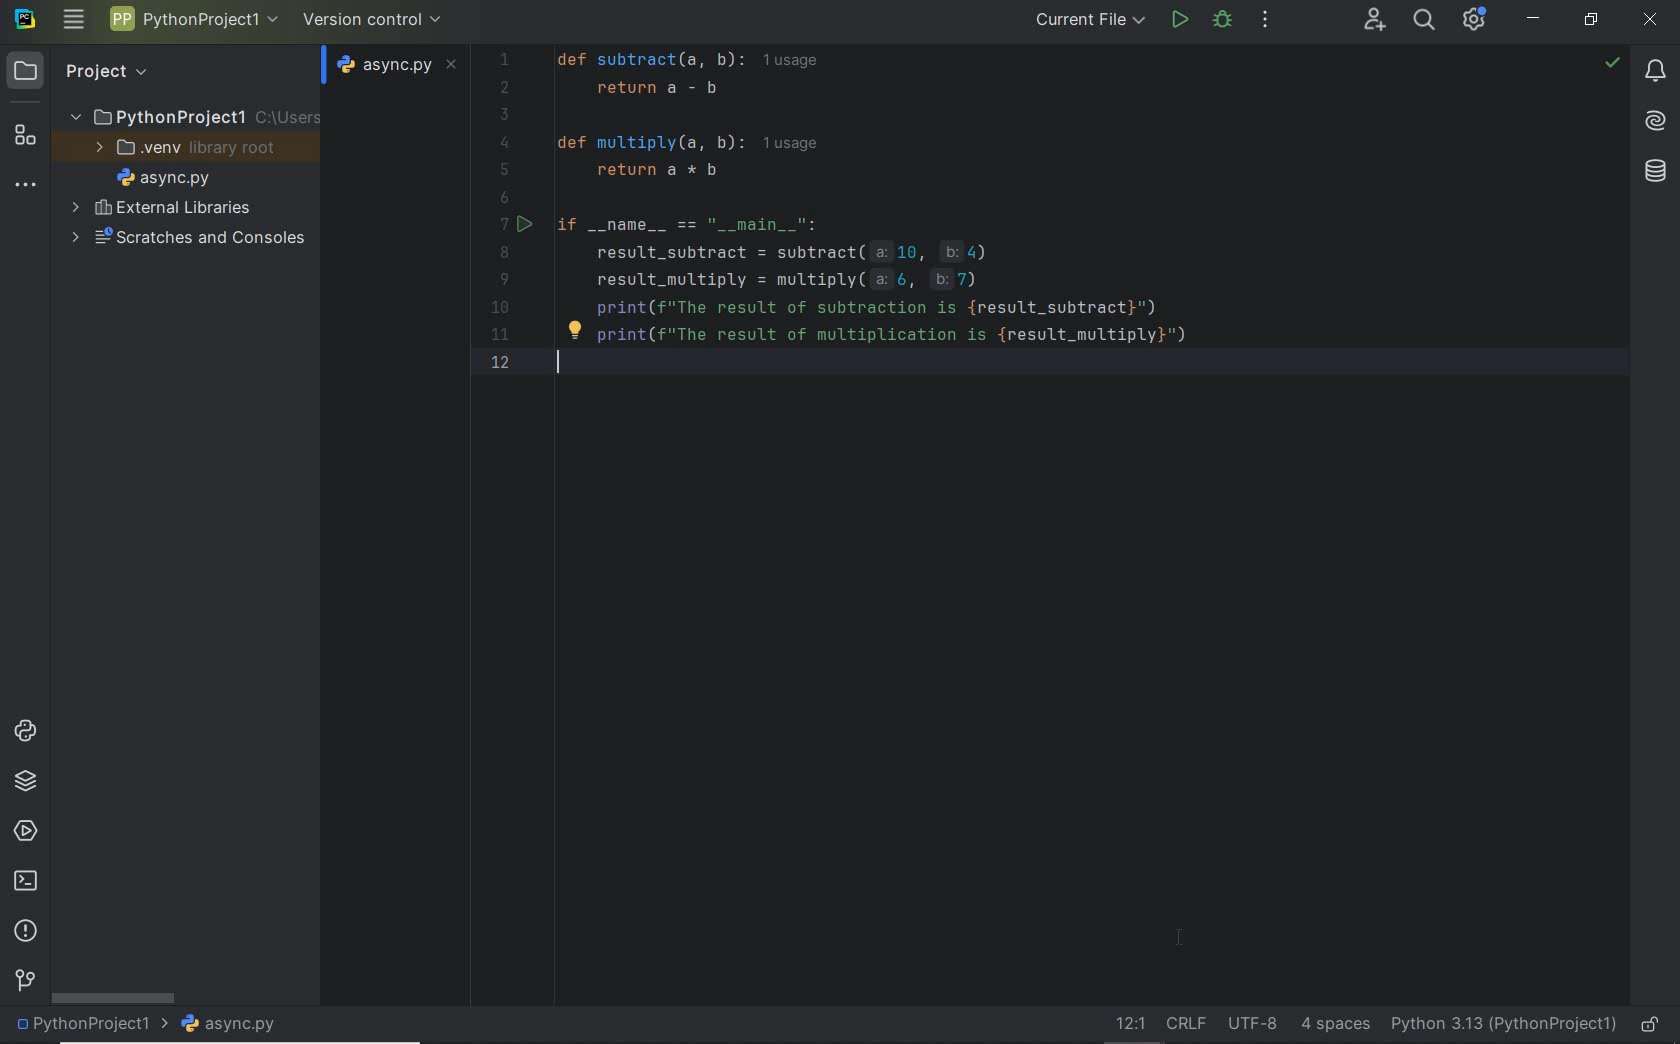  Describe the element at coordinates (23, 138) in the screenshot. I see `structure` at that location.